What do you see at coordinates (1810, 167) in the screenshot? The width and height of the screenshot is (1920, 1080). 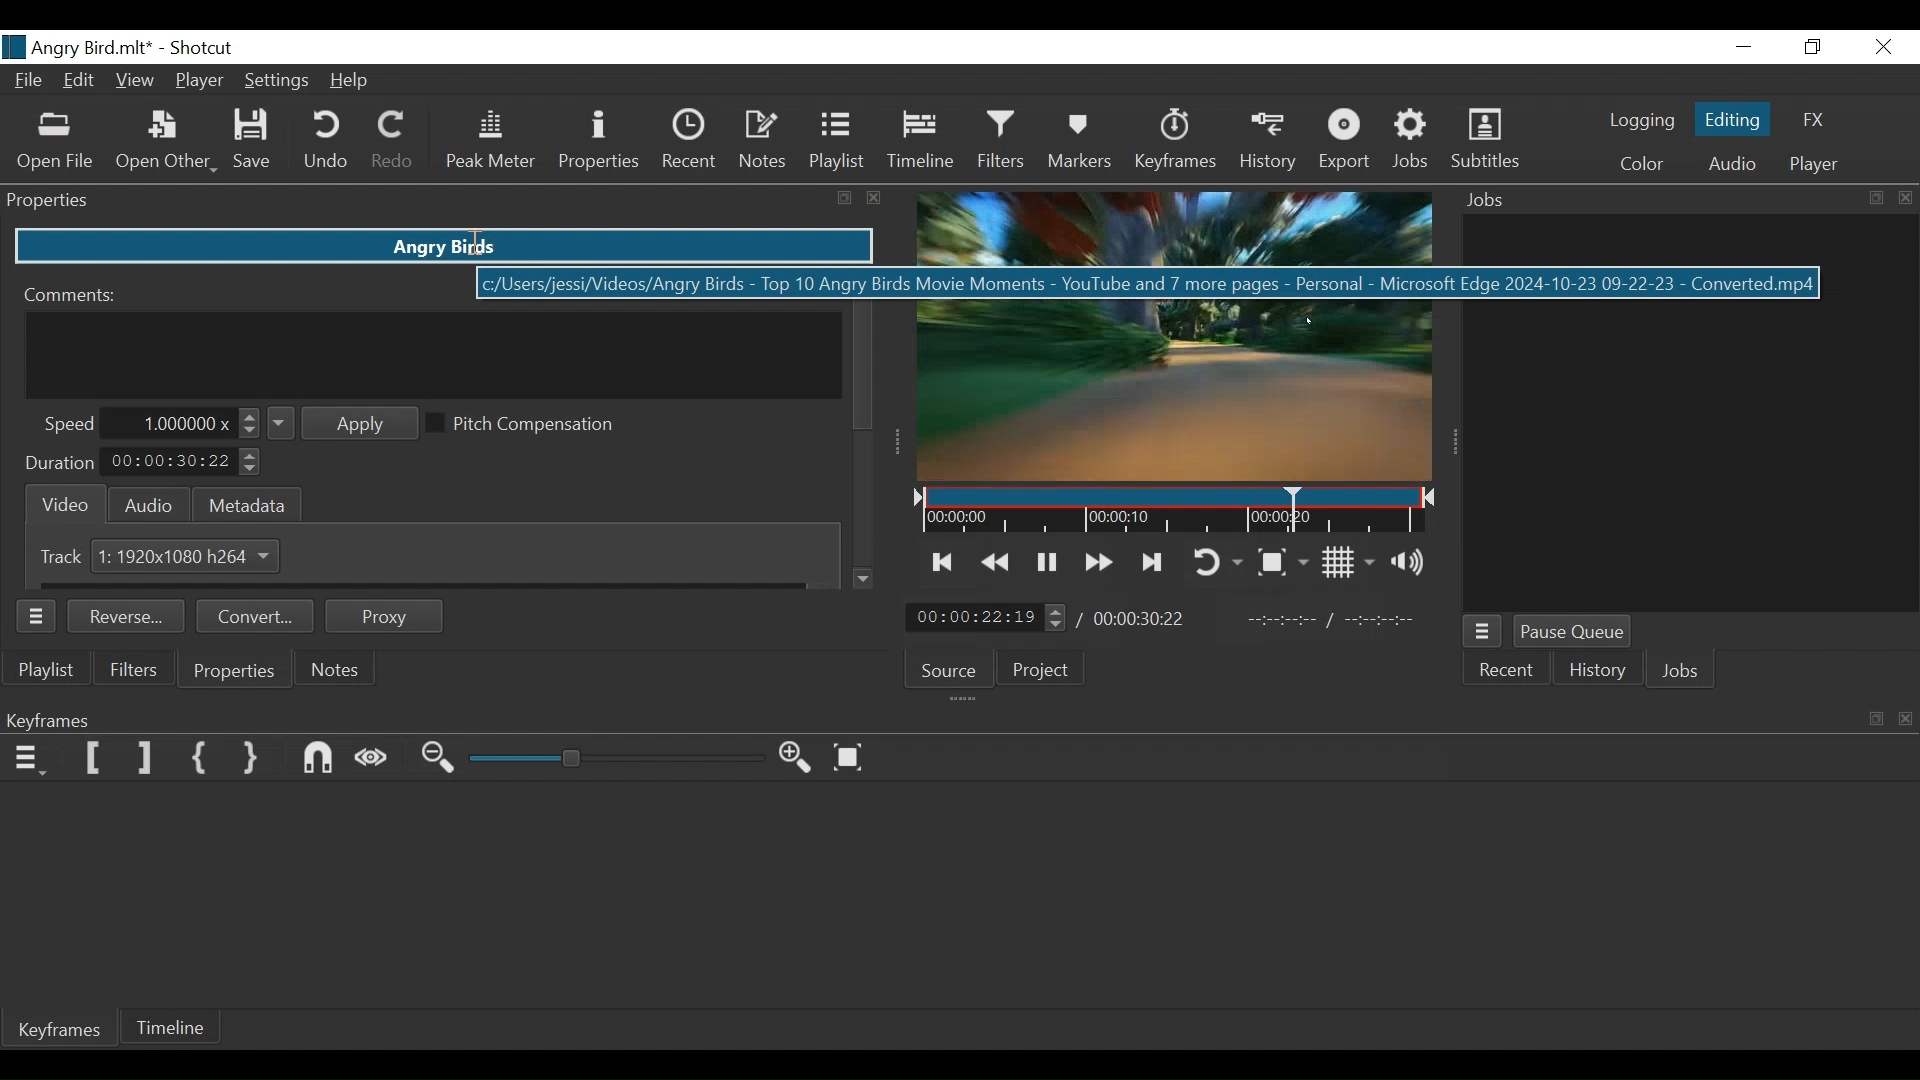 I see `player` at bounding box center [1810, 167].